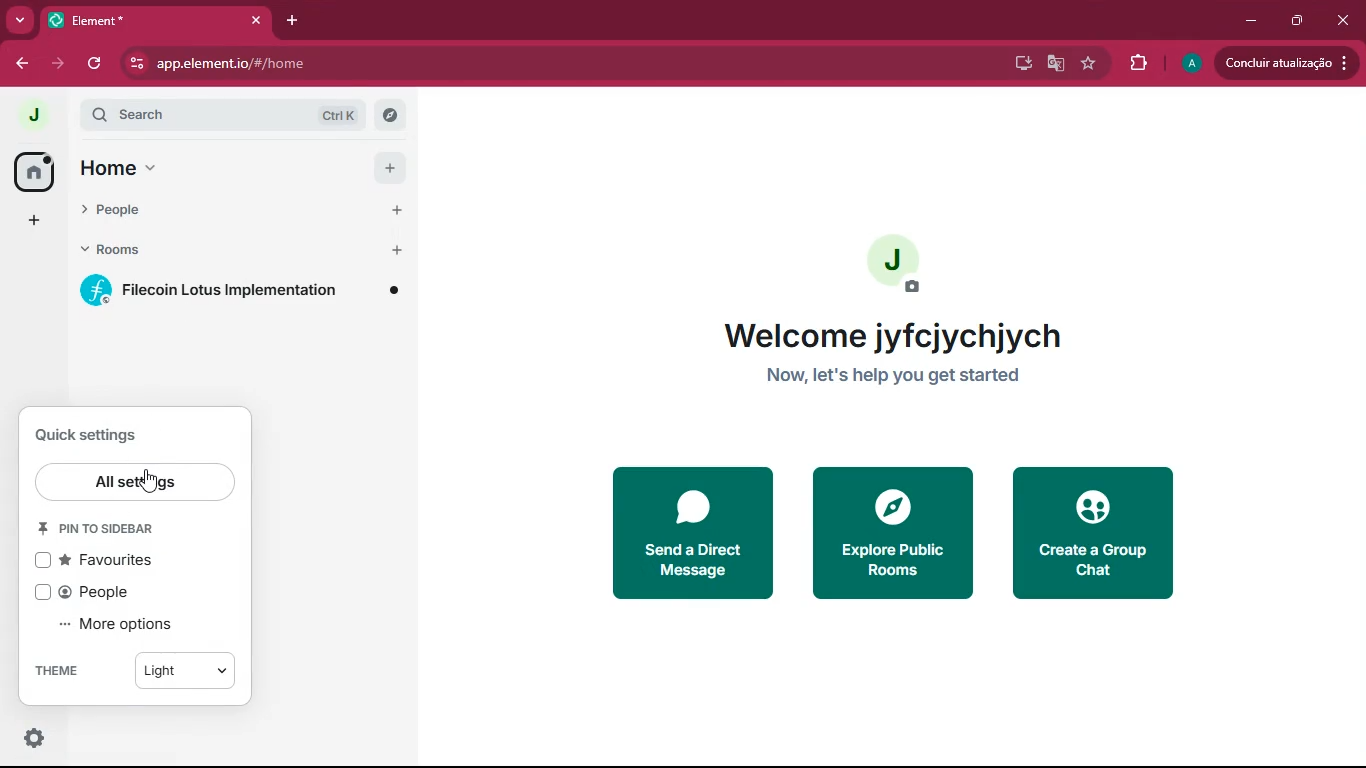  What do you see at coordinates (34, 741) in the screenshot?
I see `settings ` at bounding box center [34, 741].